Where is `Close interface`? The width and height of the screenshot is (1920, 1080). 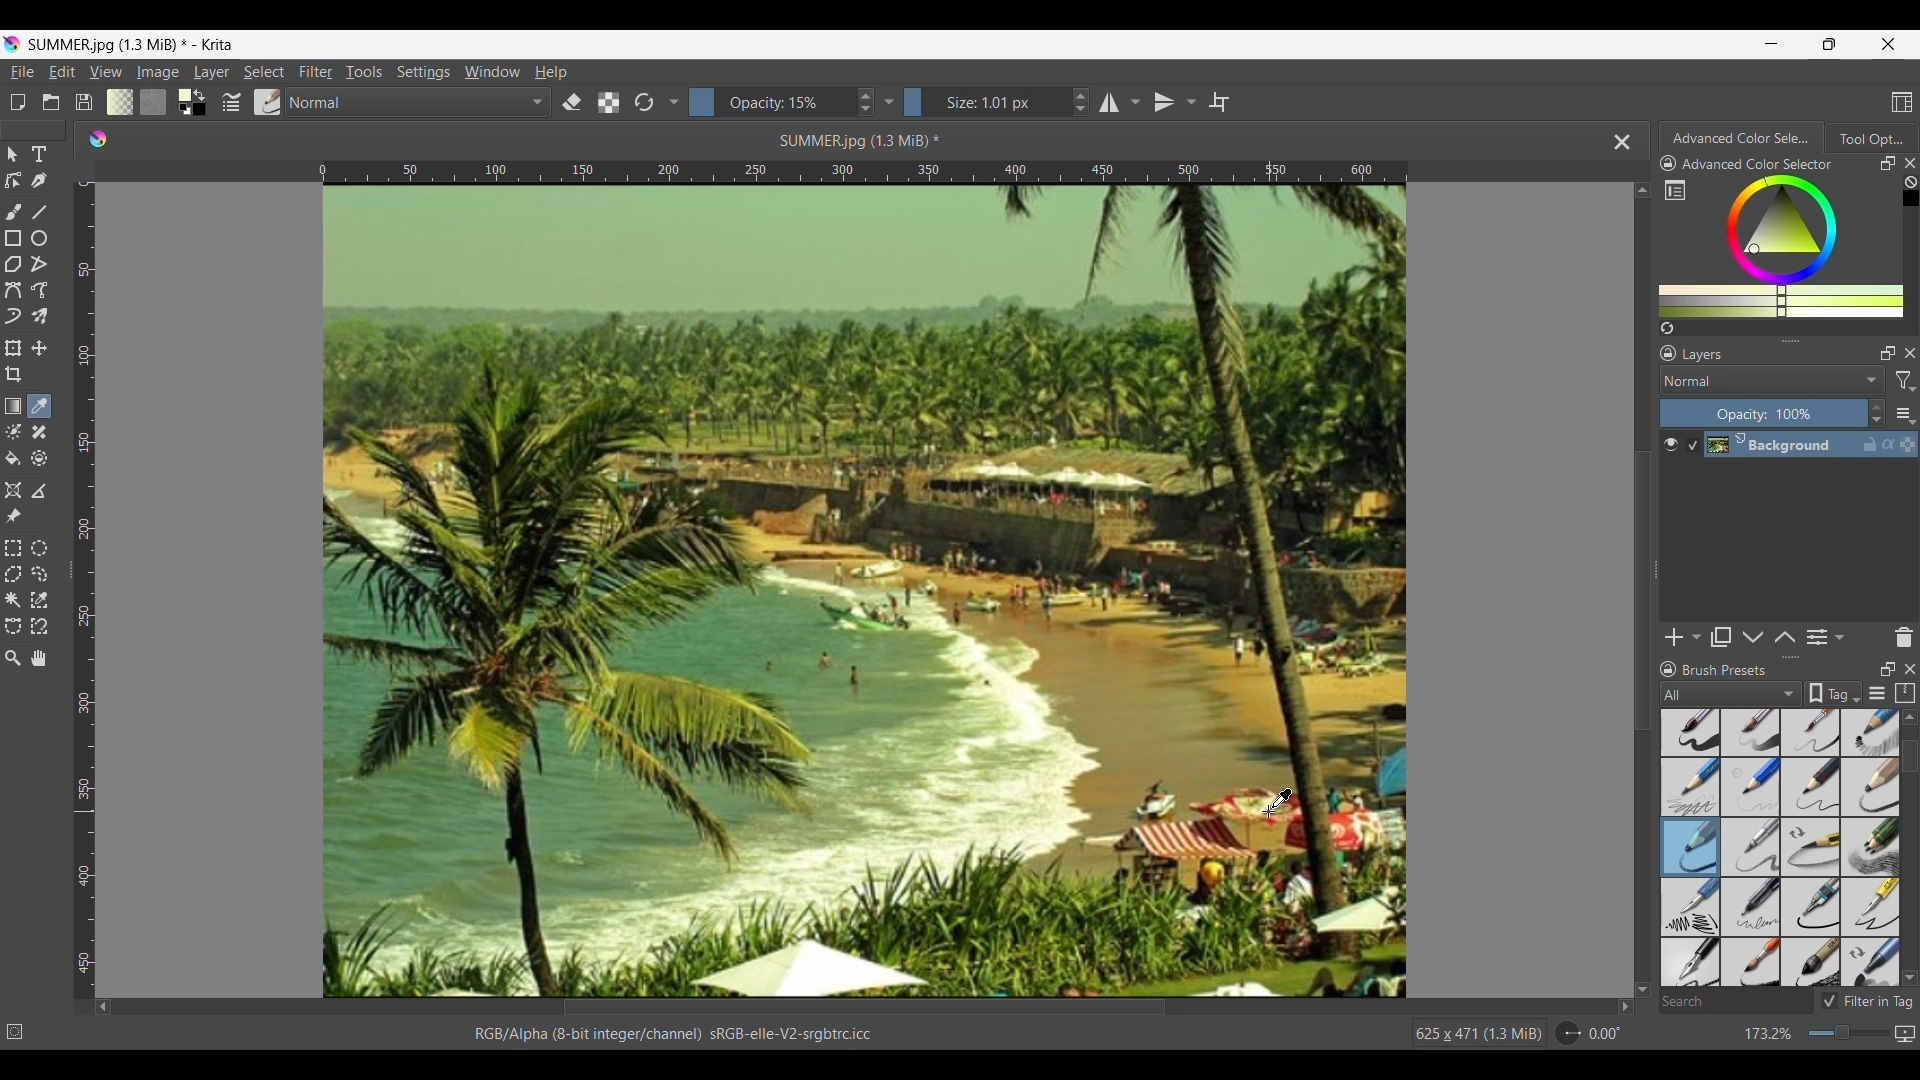 Close interface is located at coordinates (1888, 44).